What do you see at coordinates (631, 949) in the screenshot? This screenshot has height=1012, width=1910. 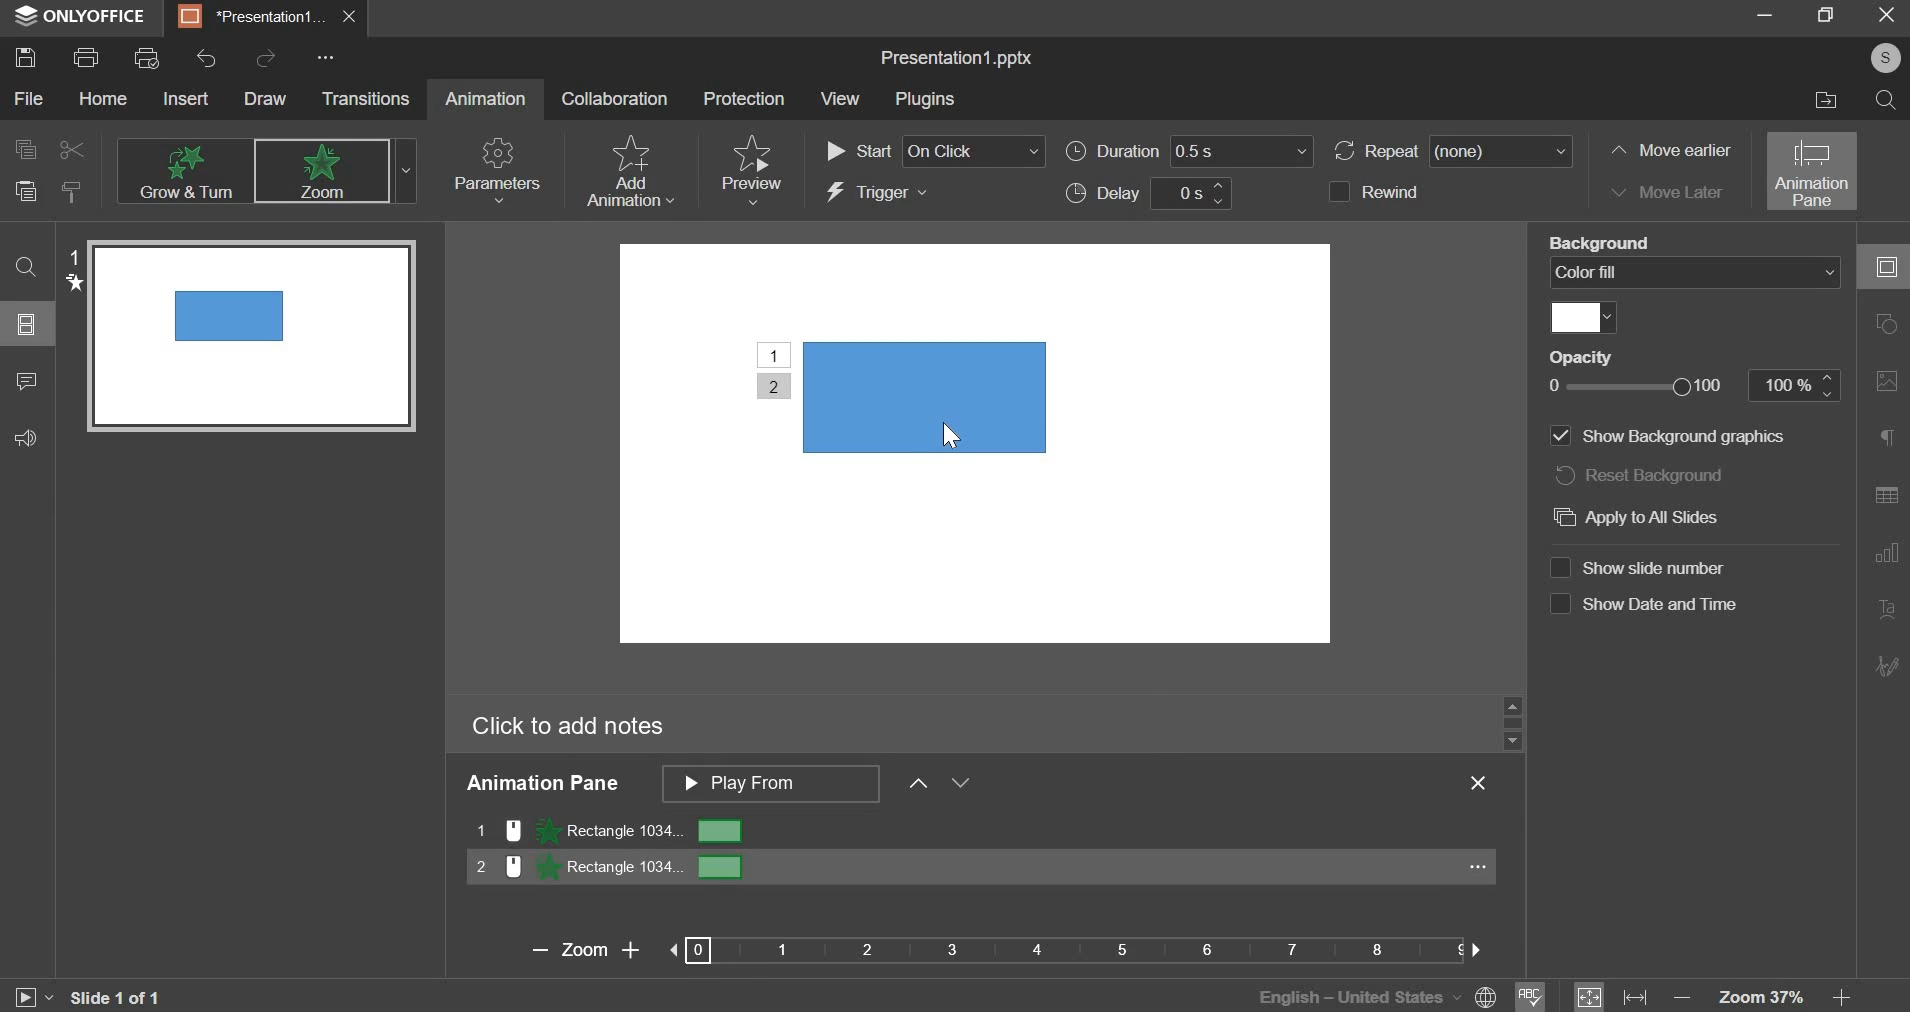 I see `Zoom in` at bounding box center [631, 949].